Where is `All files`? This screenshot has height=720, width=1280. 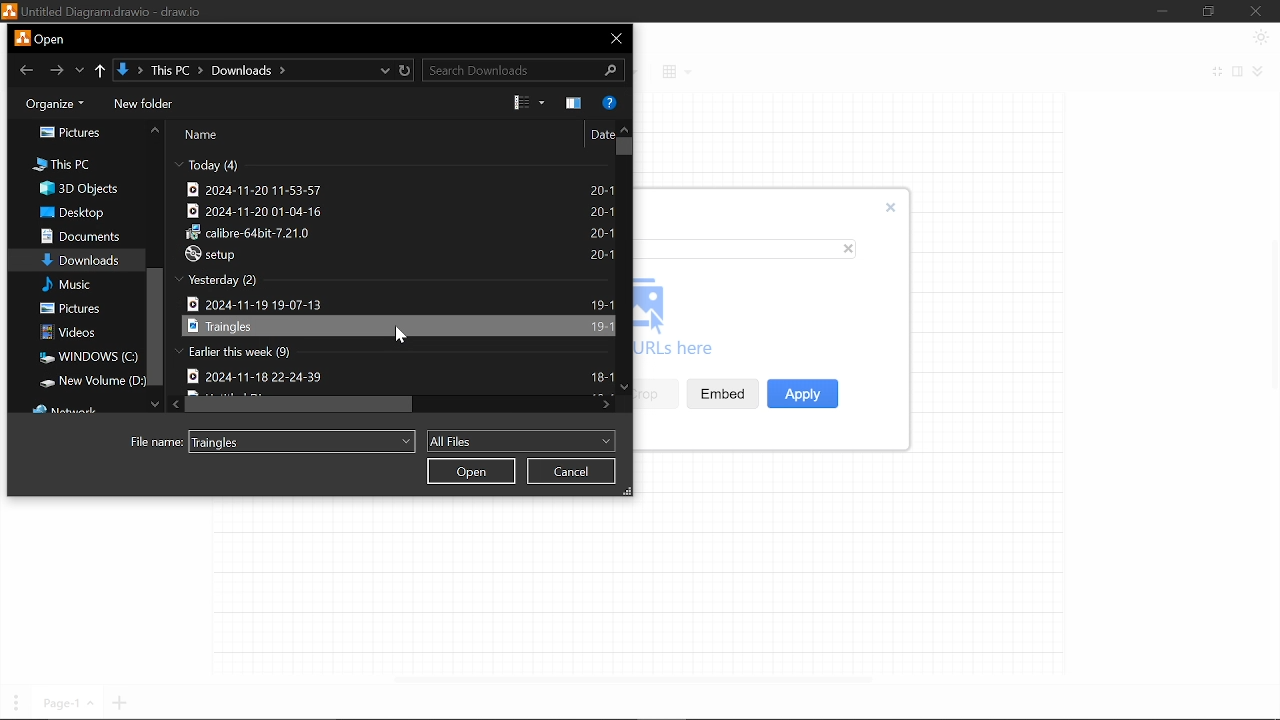 All files is located at coordinates (522, 442).